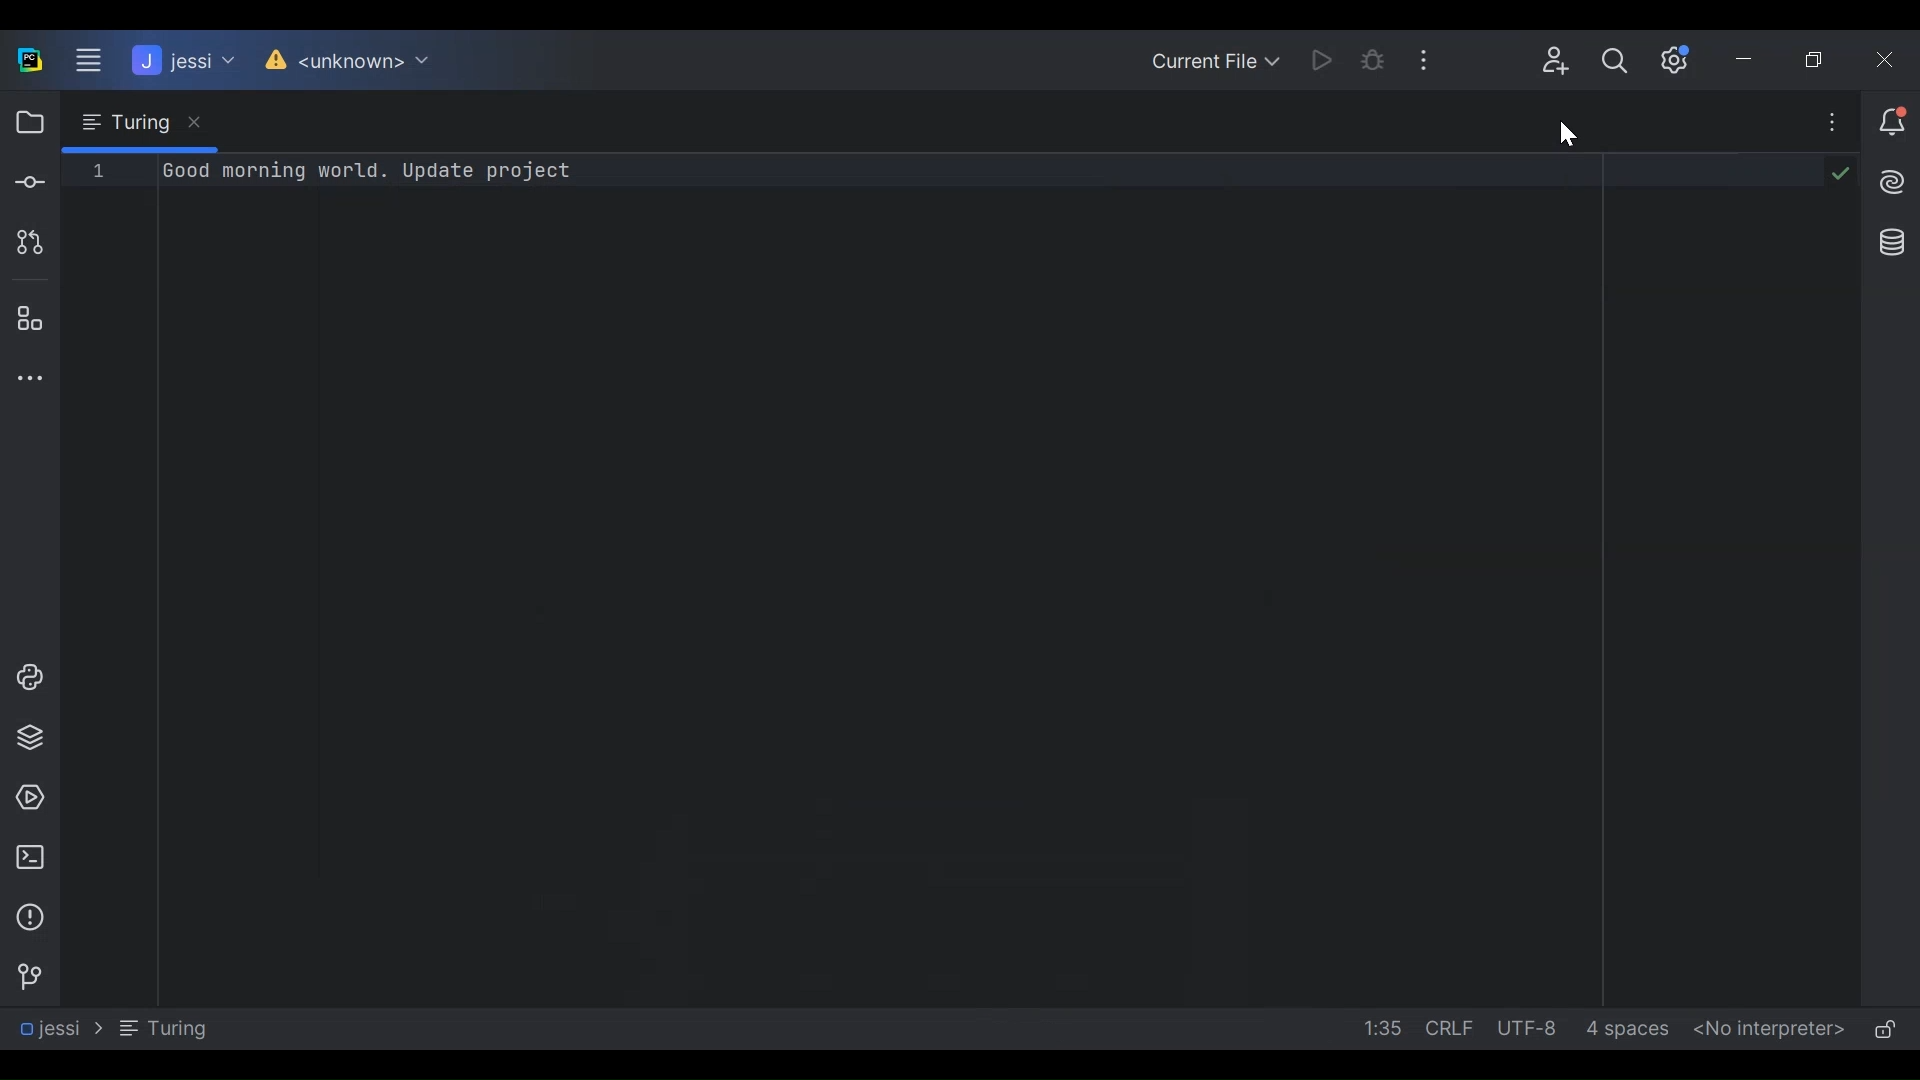  Describe the element at coordinates (1824, 63) in the screenshot. I see `Restore` at that location.